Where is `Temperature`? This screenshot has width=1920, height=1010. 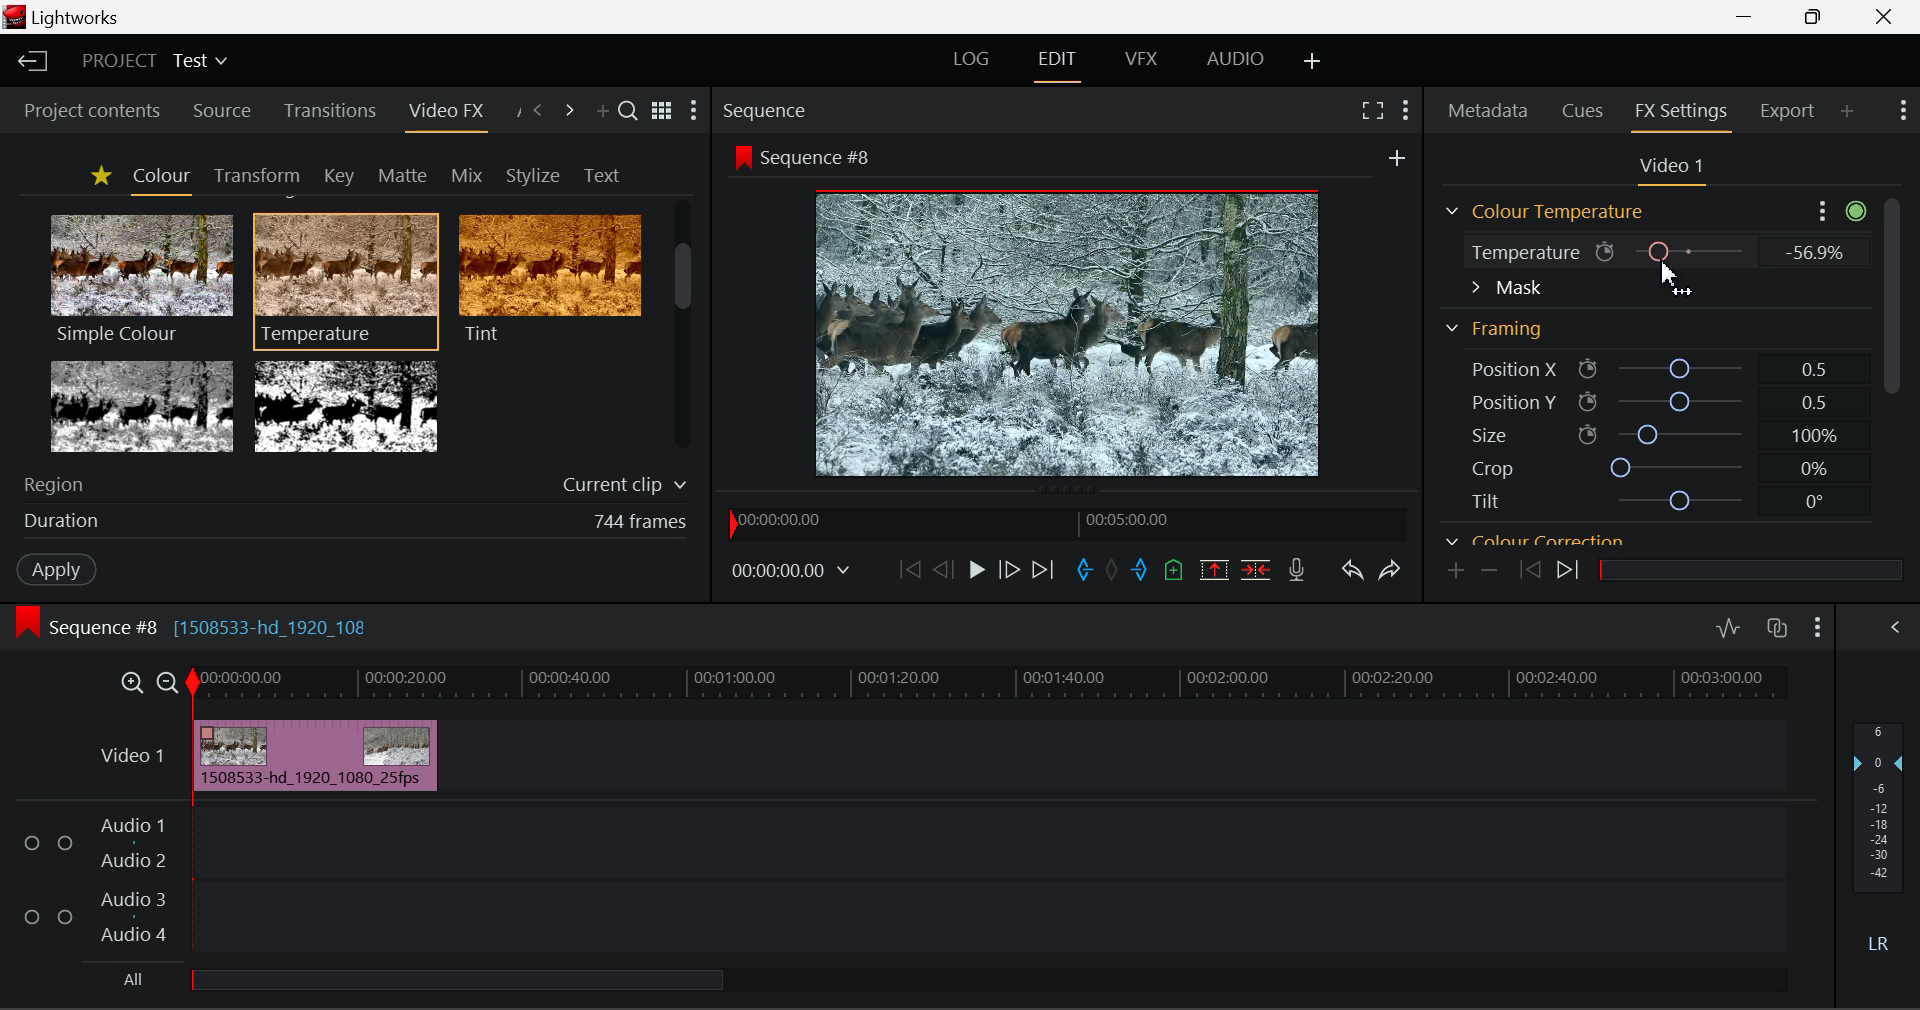
Temperature is located at coordinates (347, 278).